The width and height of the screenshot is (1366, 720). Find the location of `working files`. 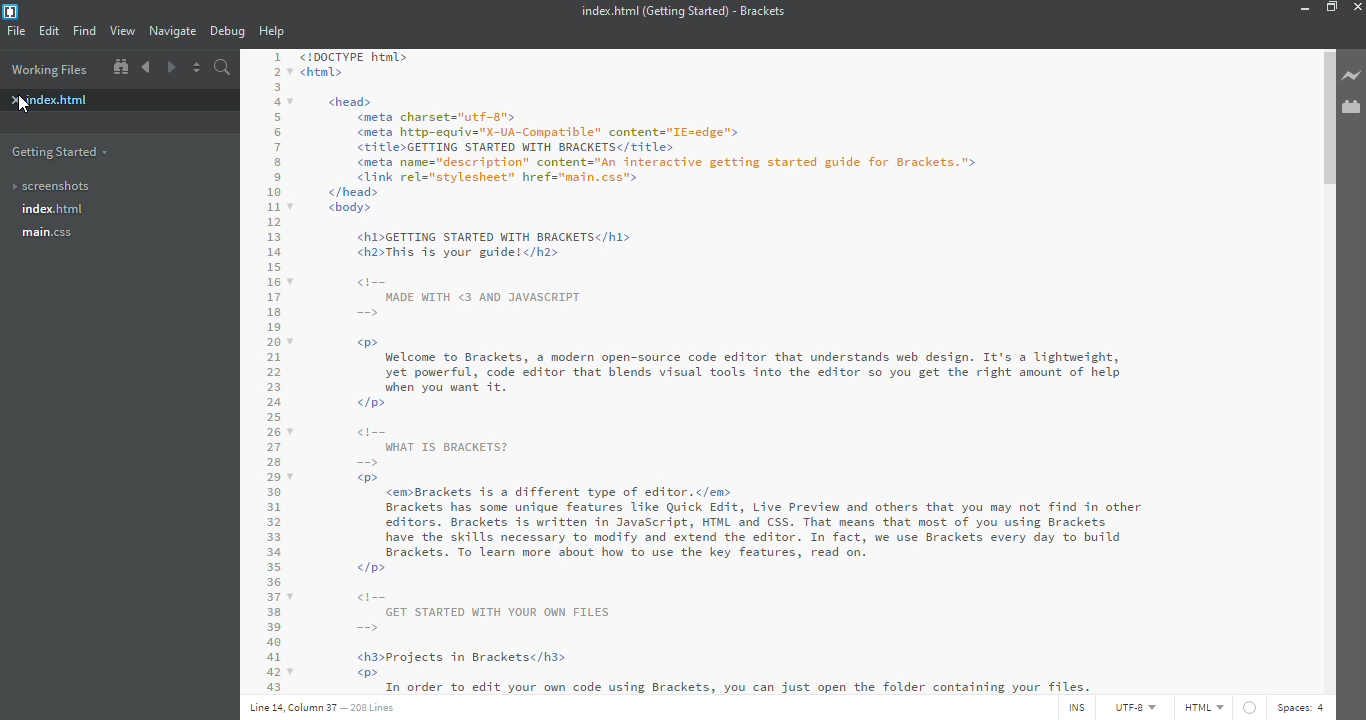

working files is located at coordinates (50, 69).